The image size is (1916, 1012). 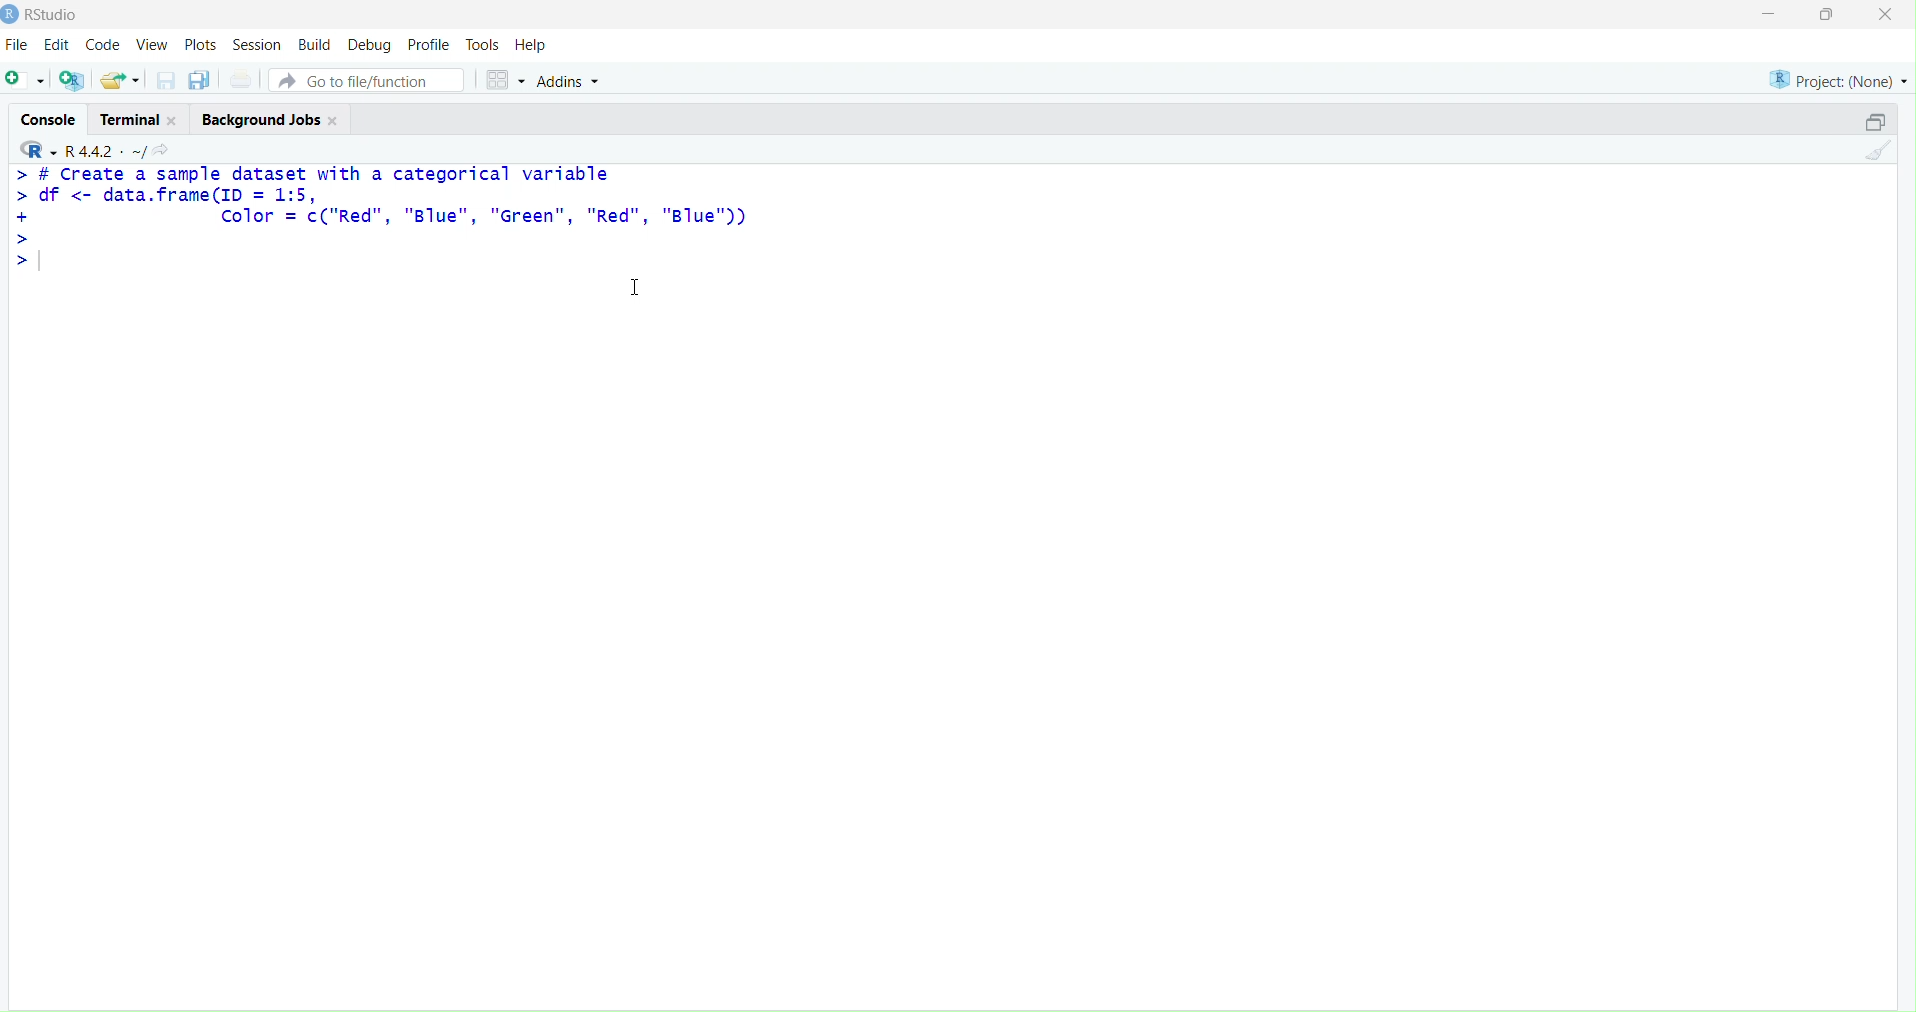 I want to click on Build , so click(x=317, y=44).